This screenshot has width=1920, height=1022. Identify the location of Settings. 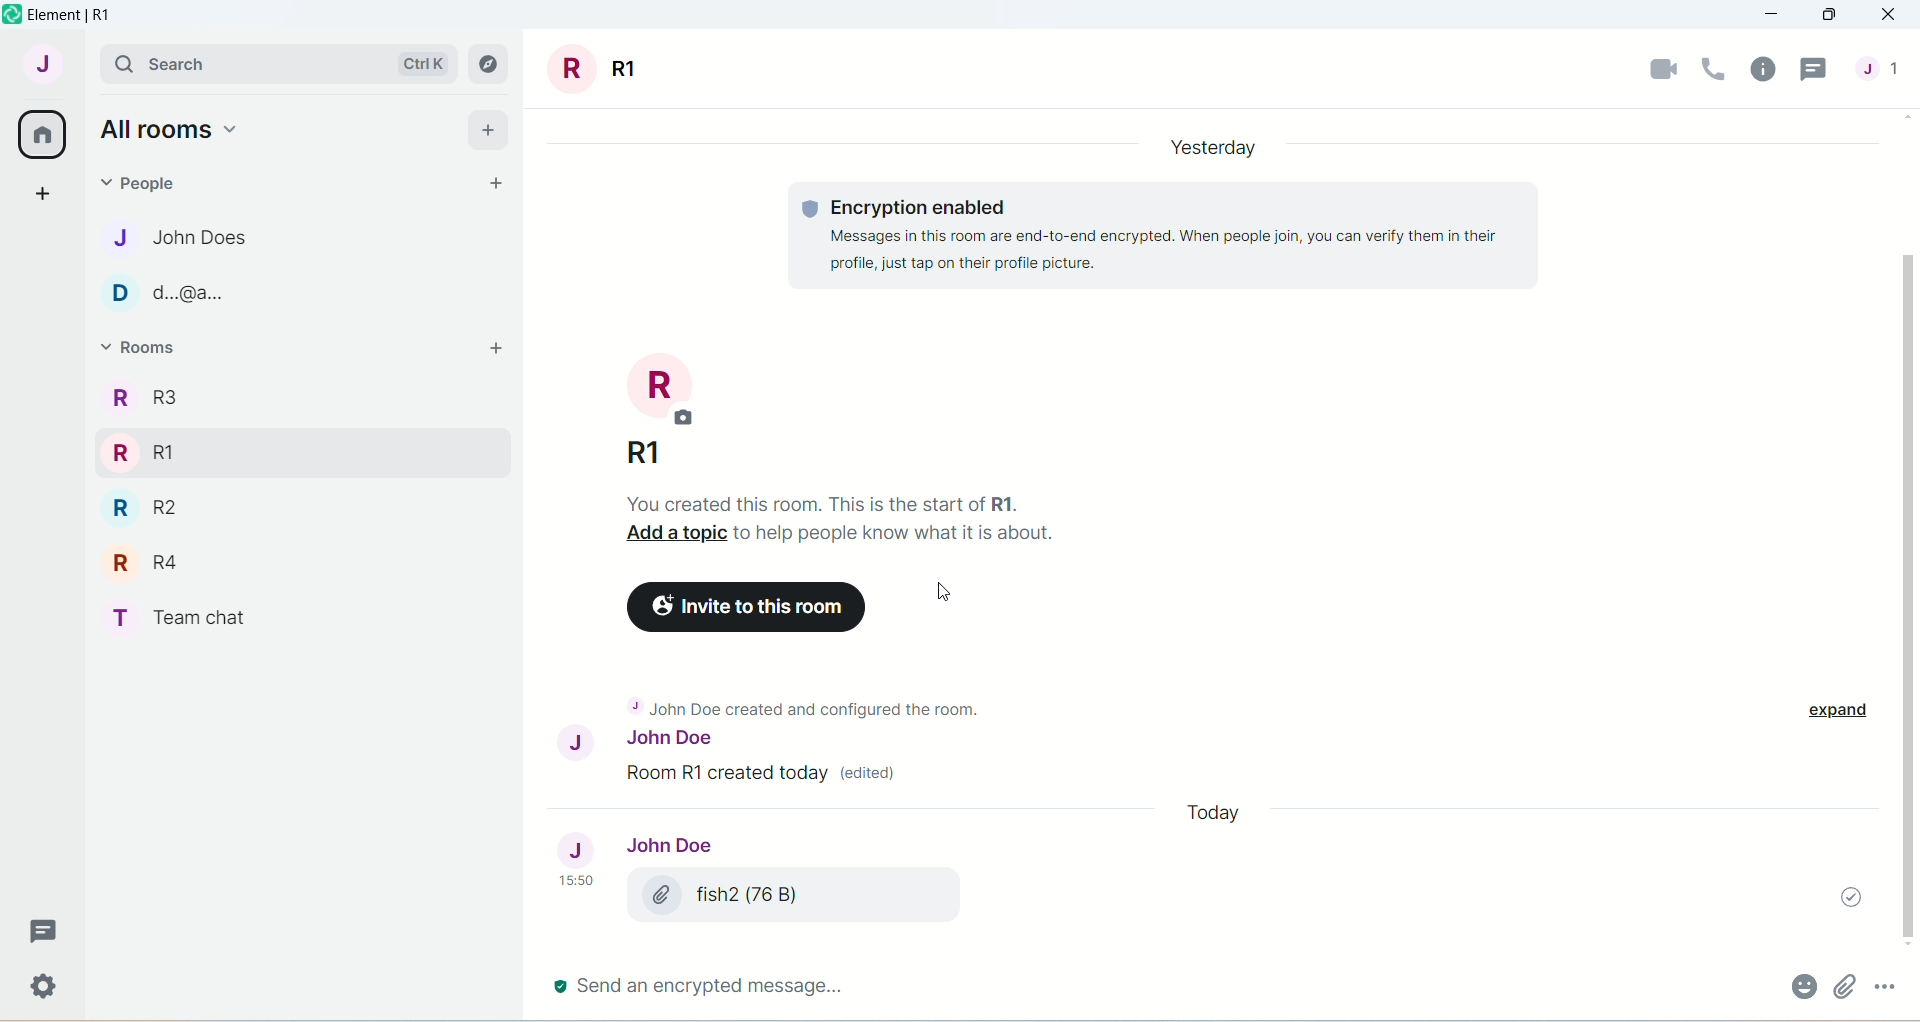
(49, 992).